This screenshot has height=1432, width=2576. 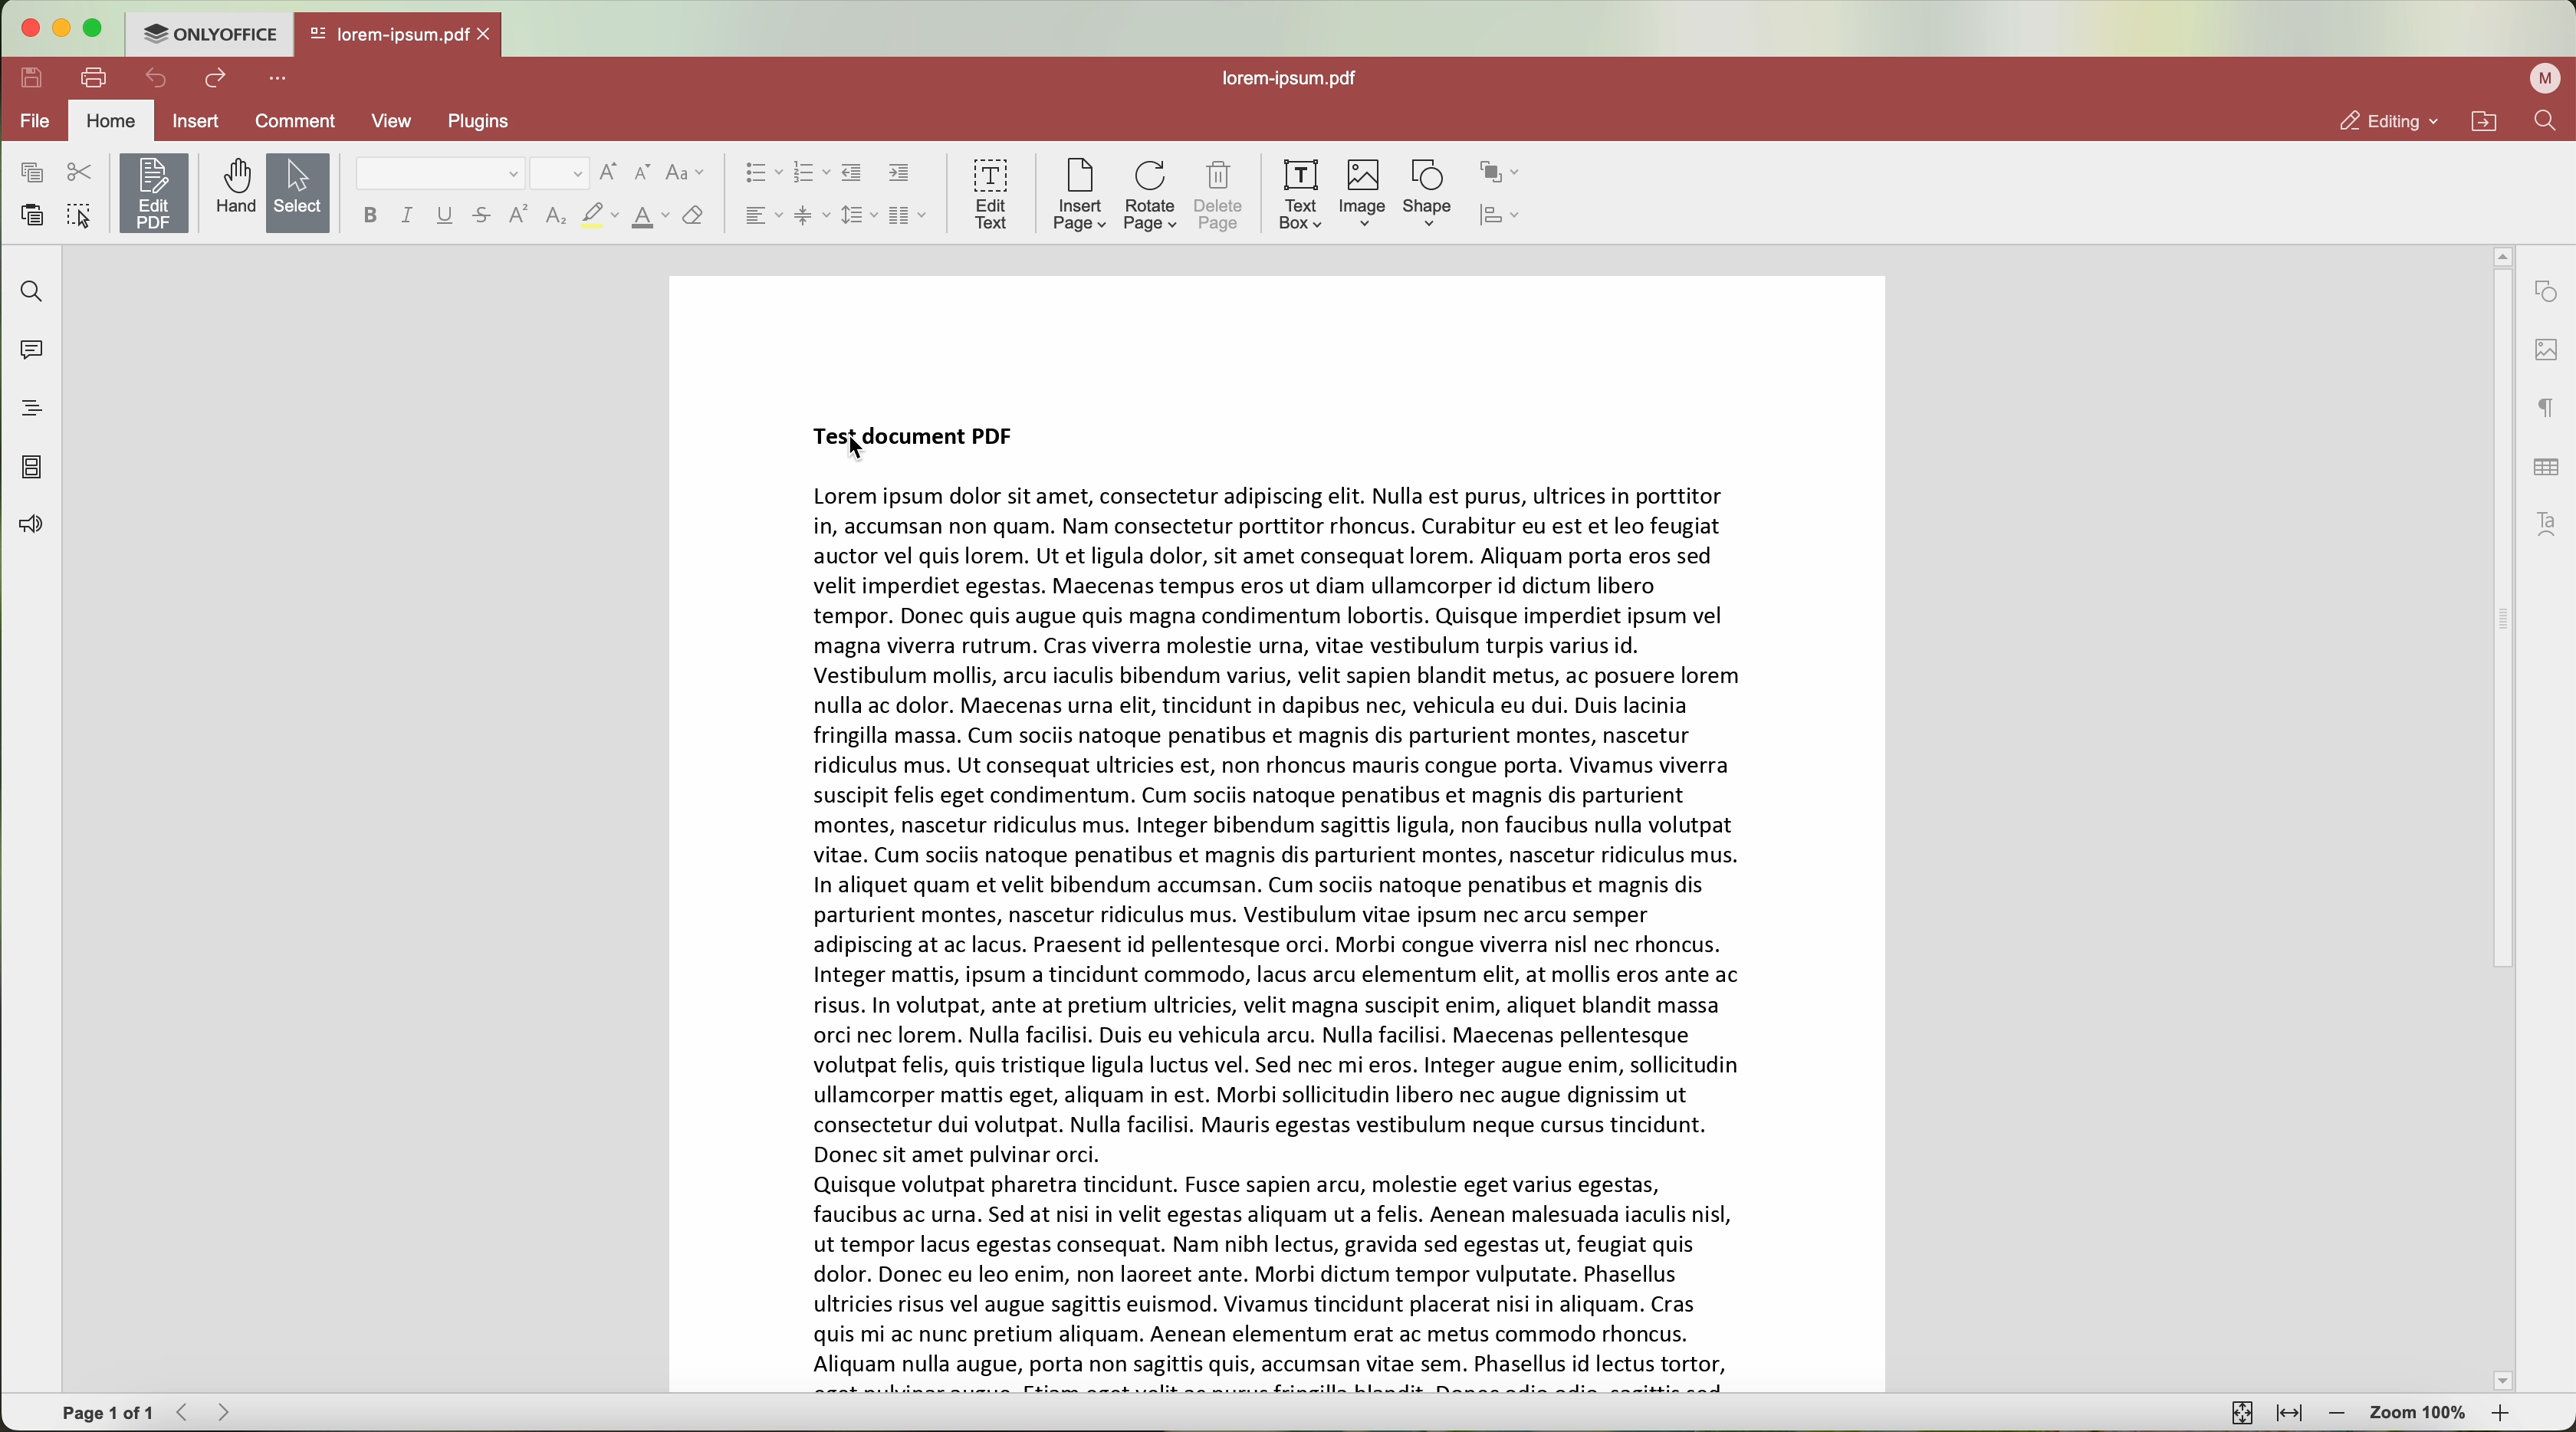 I want to click on editing, so click(x=2386, y=122).